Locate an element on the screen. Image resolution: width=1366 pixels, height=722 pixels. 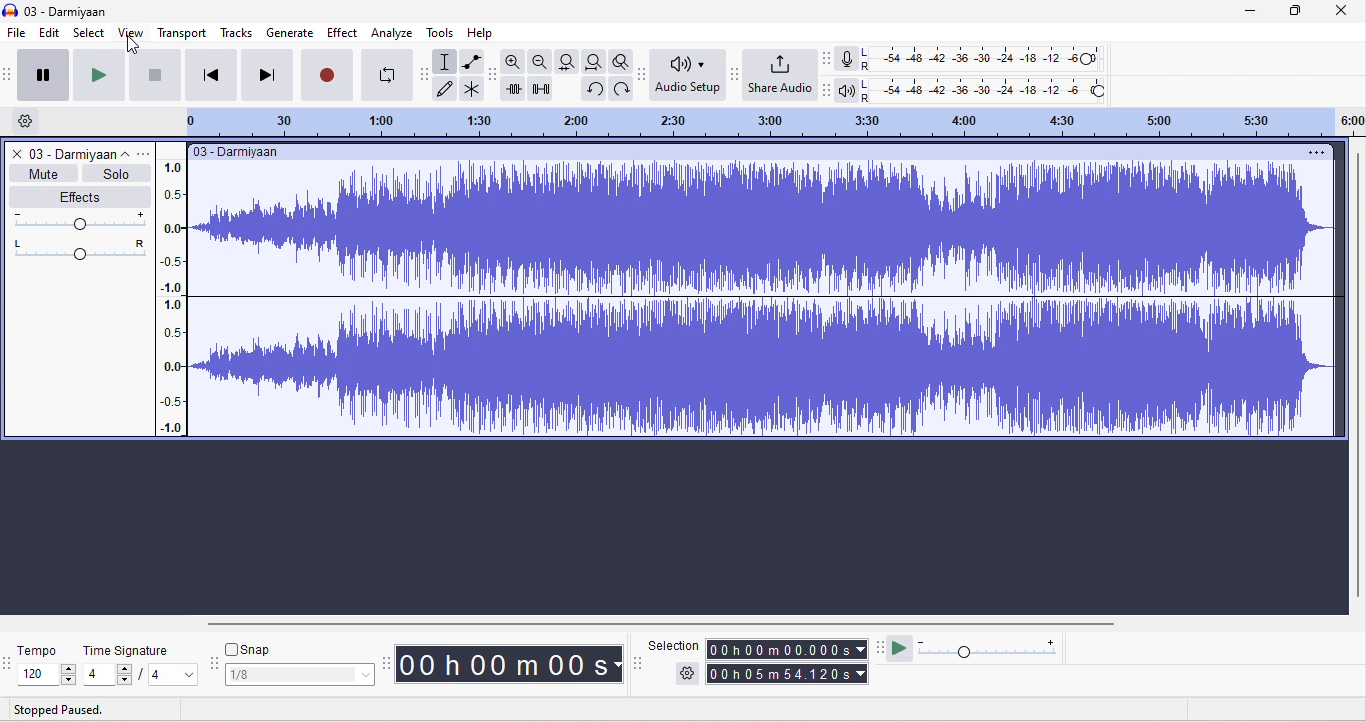
edit is located at coordinates (47, 34).